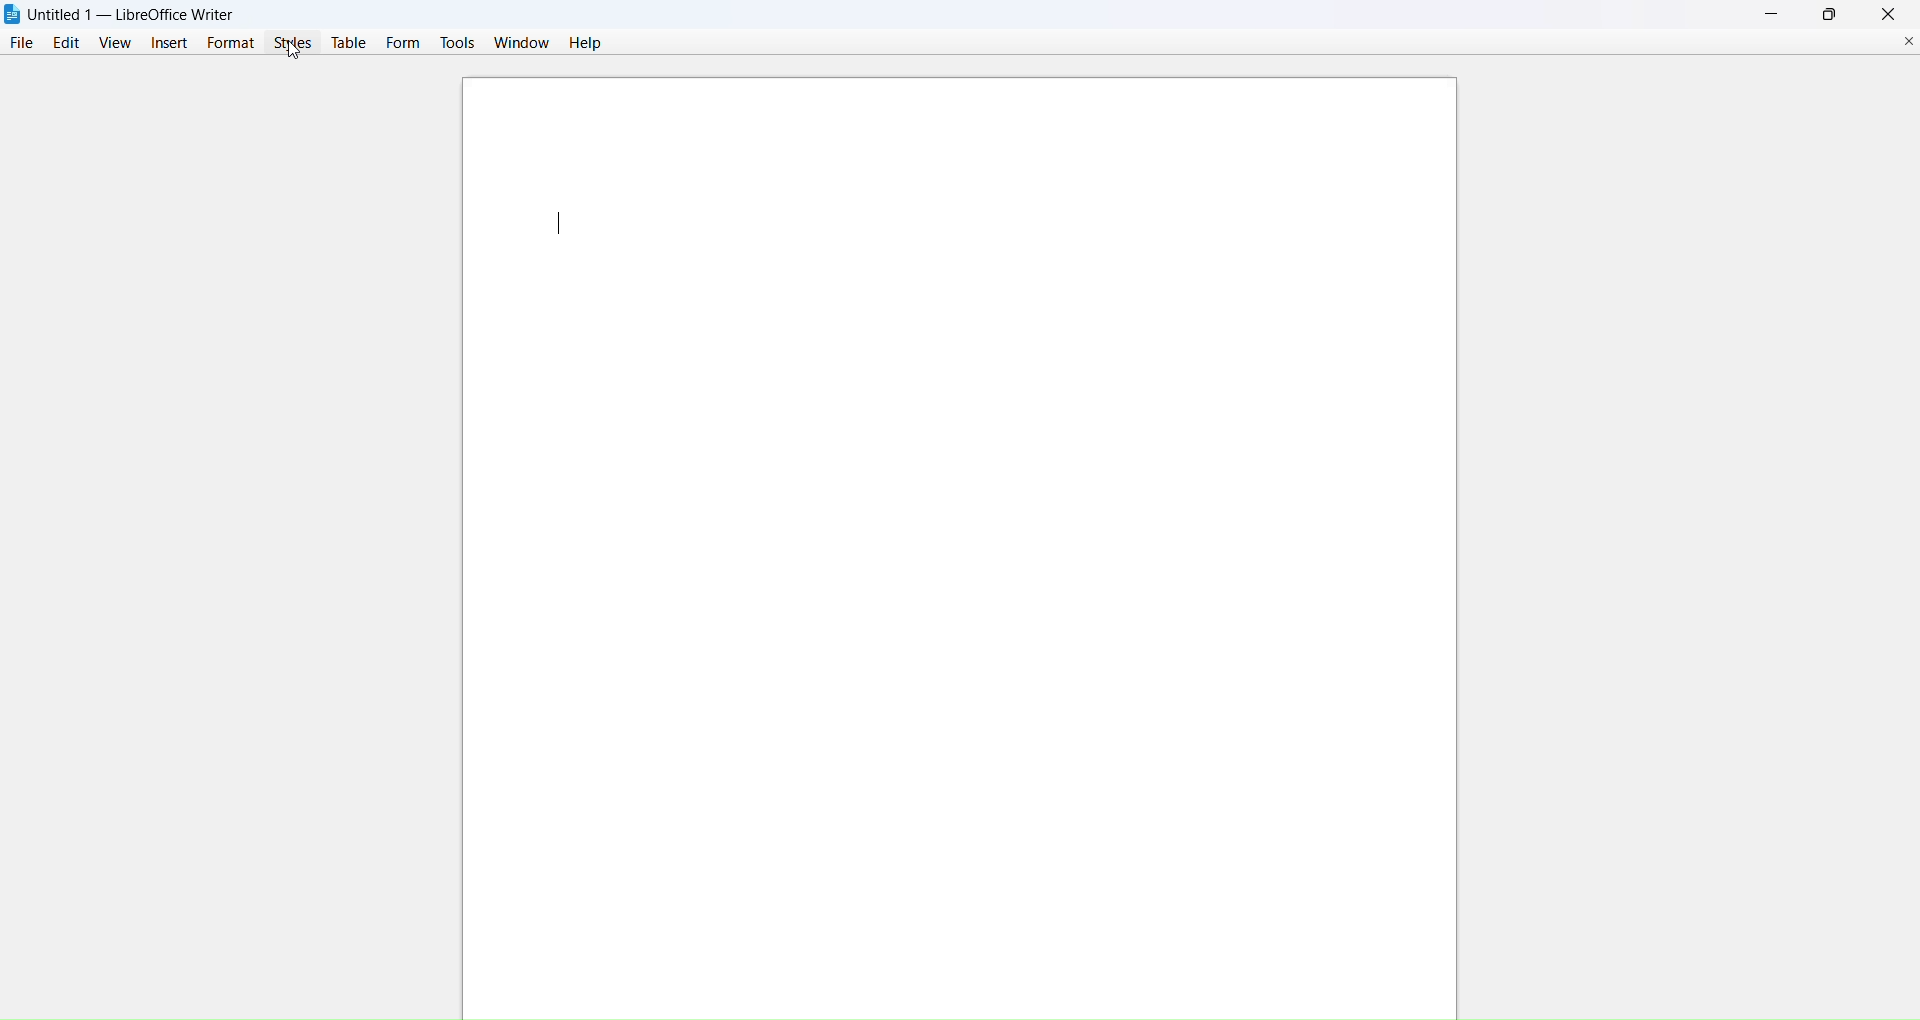 This screenshot has width=1920, height=1020. What do you see at coordinates (959, 659) in the screenshot?
I see `canvas` at bounding box center [959, 659].